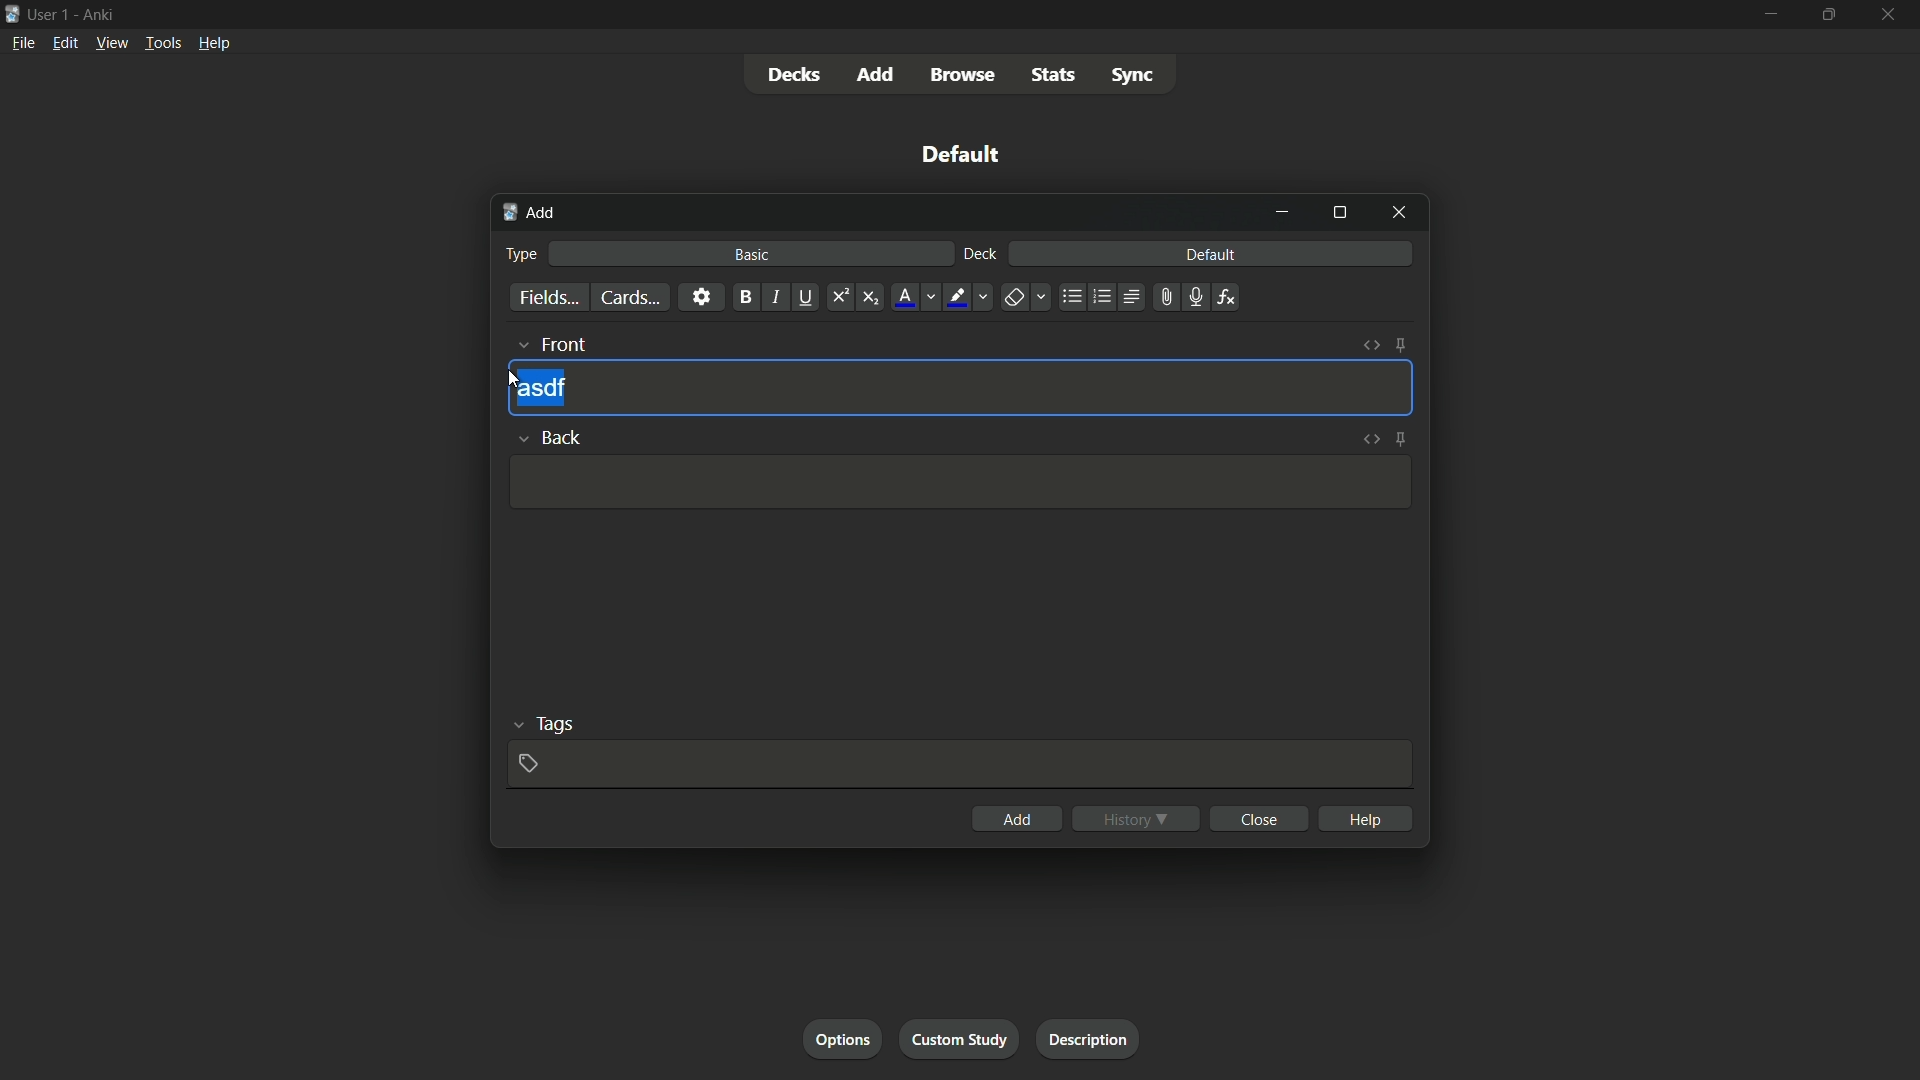  What do you see at coordinates (161, 45) in the screenshot?
I see `tools` at bounding box center [161, 45].